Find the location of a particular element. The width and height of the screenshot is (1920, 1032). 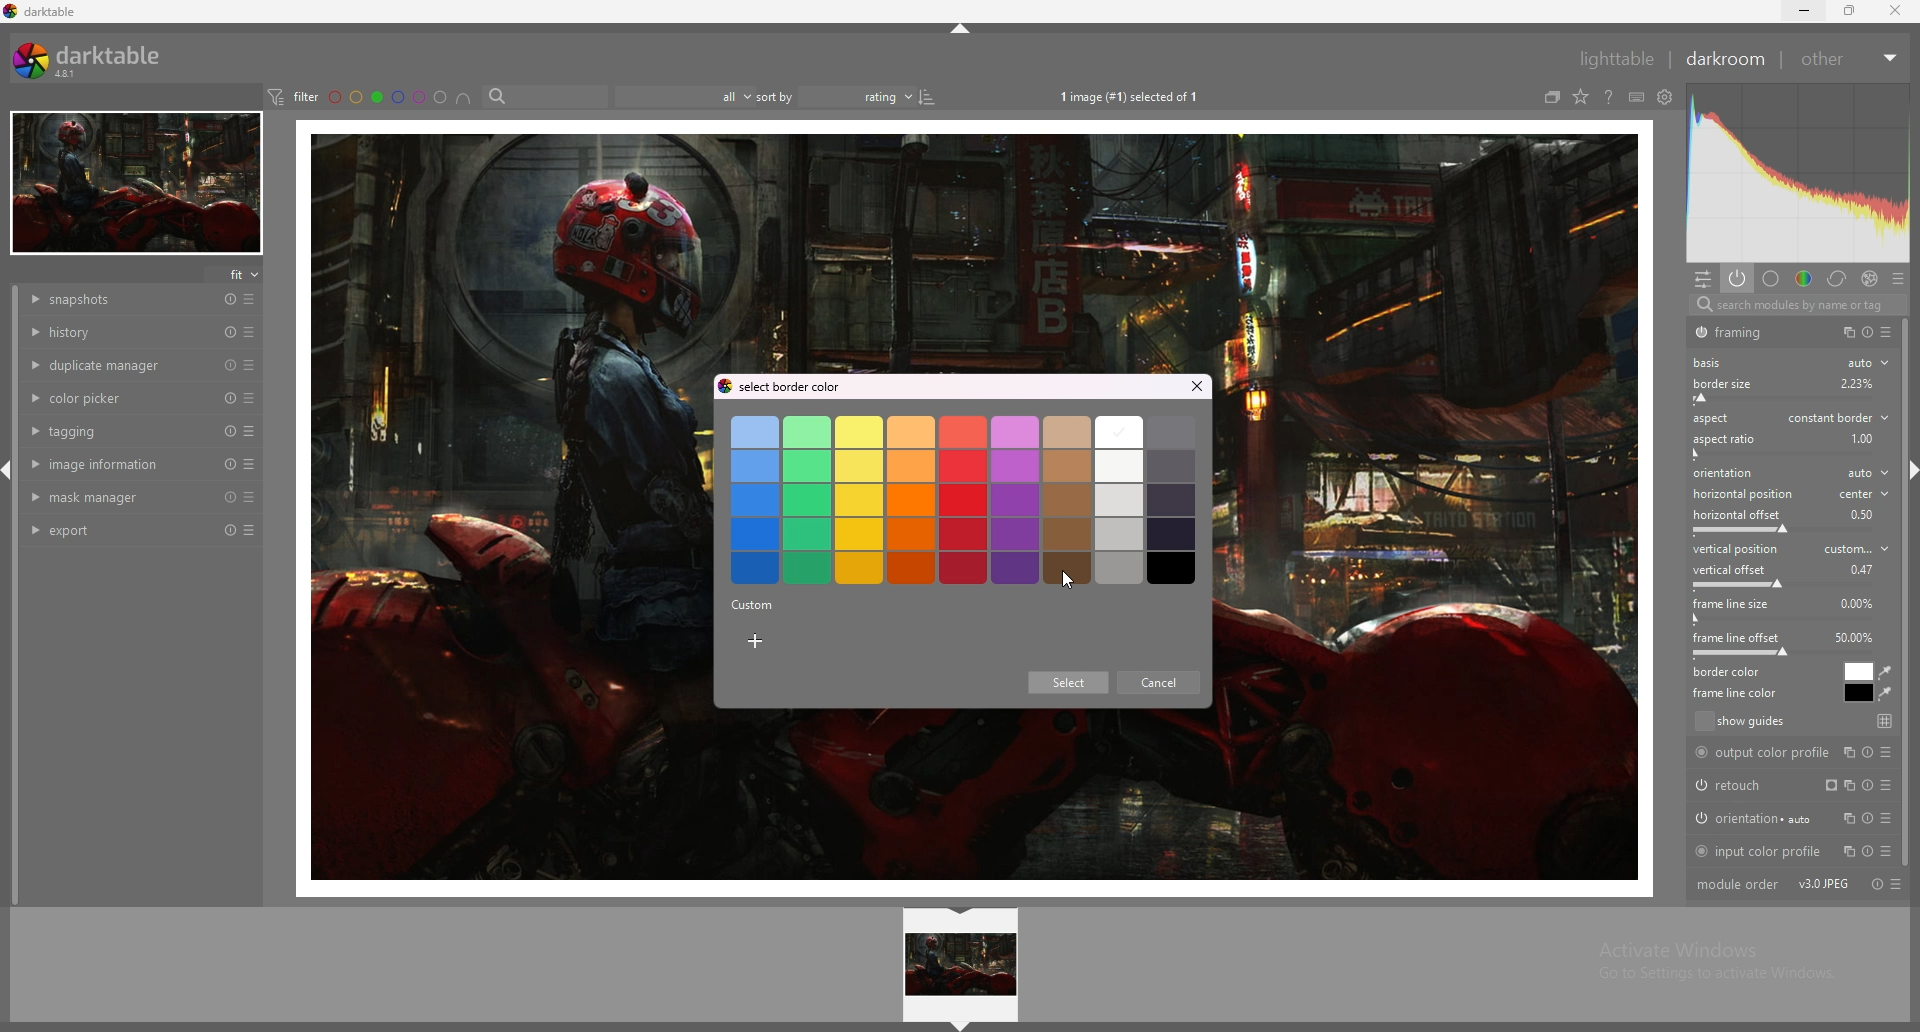

minimize is located at coordinates (1804, 9).